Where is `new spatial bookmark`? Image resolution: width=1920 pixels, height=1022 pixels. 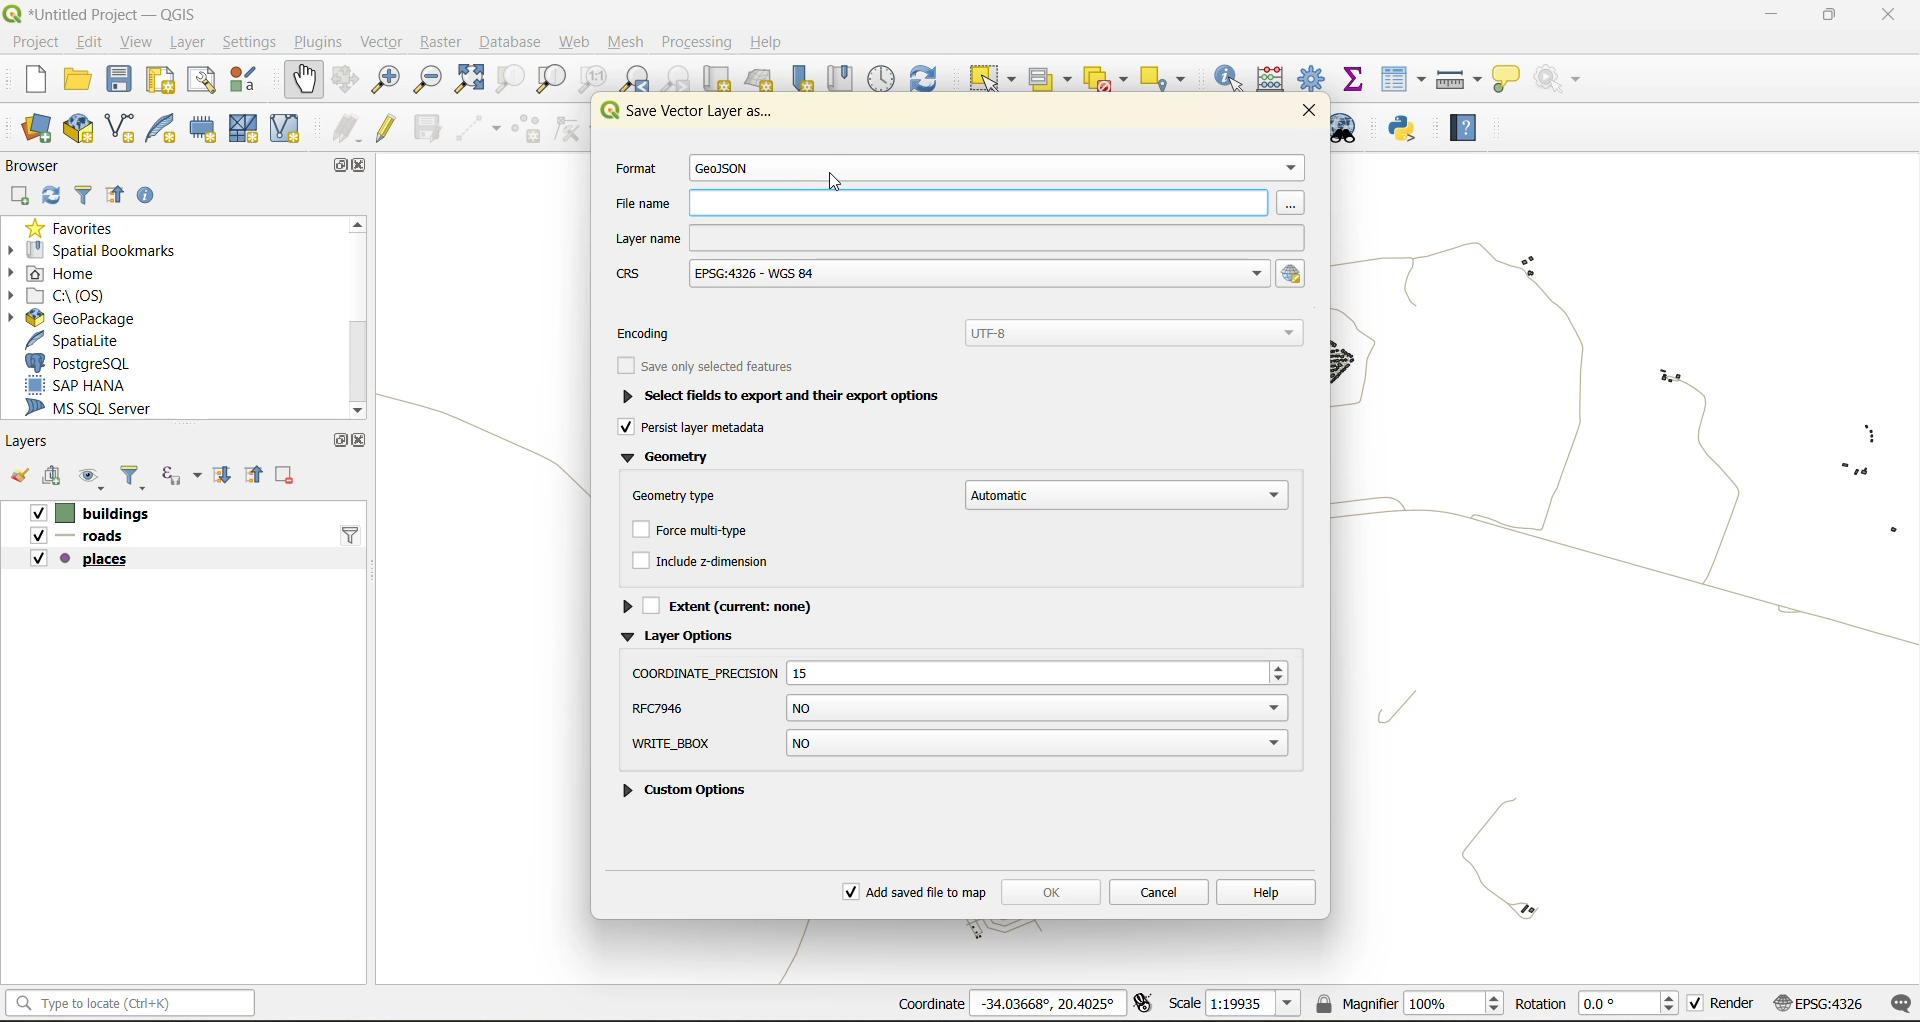
new spatial bookmark is located at coordinates (809, 80).